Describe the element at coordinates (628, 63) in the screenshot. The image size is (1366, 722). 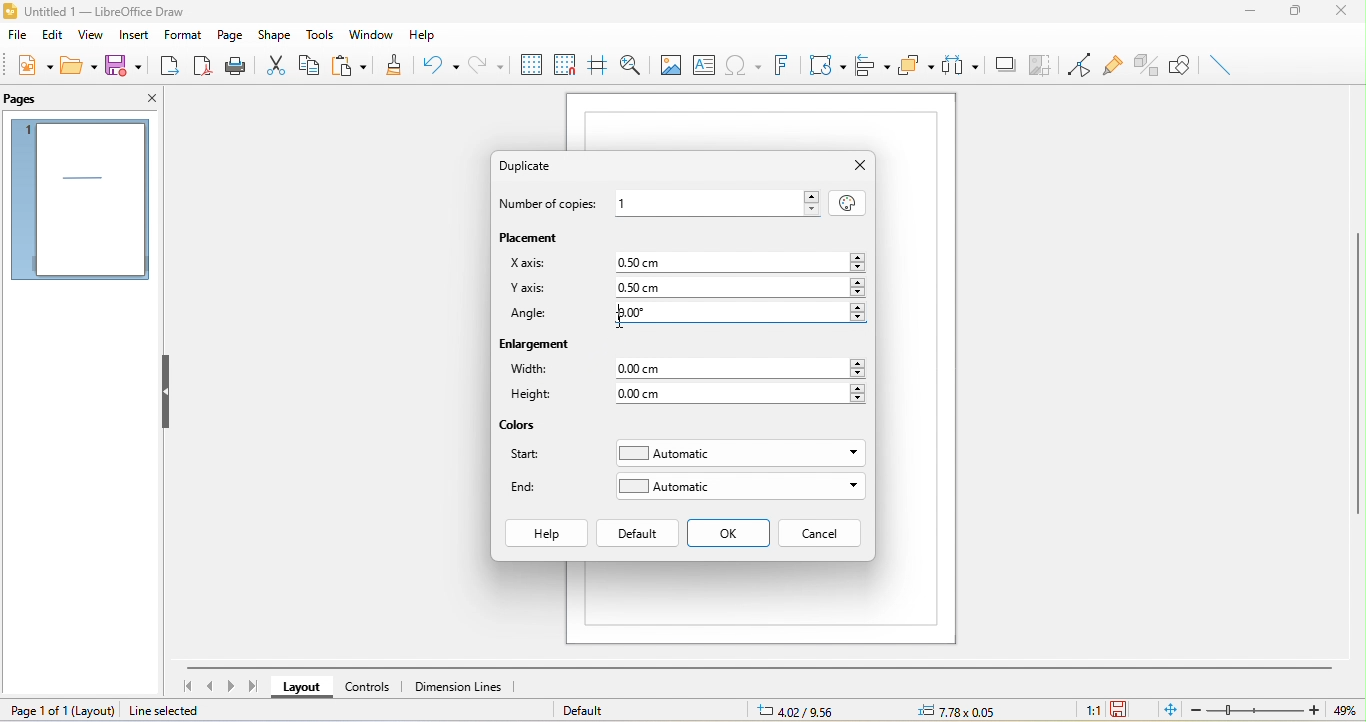
I see `zoom and pan` at that location.